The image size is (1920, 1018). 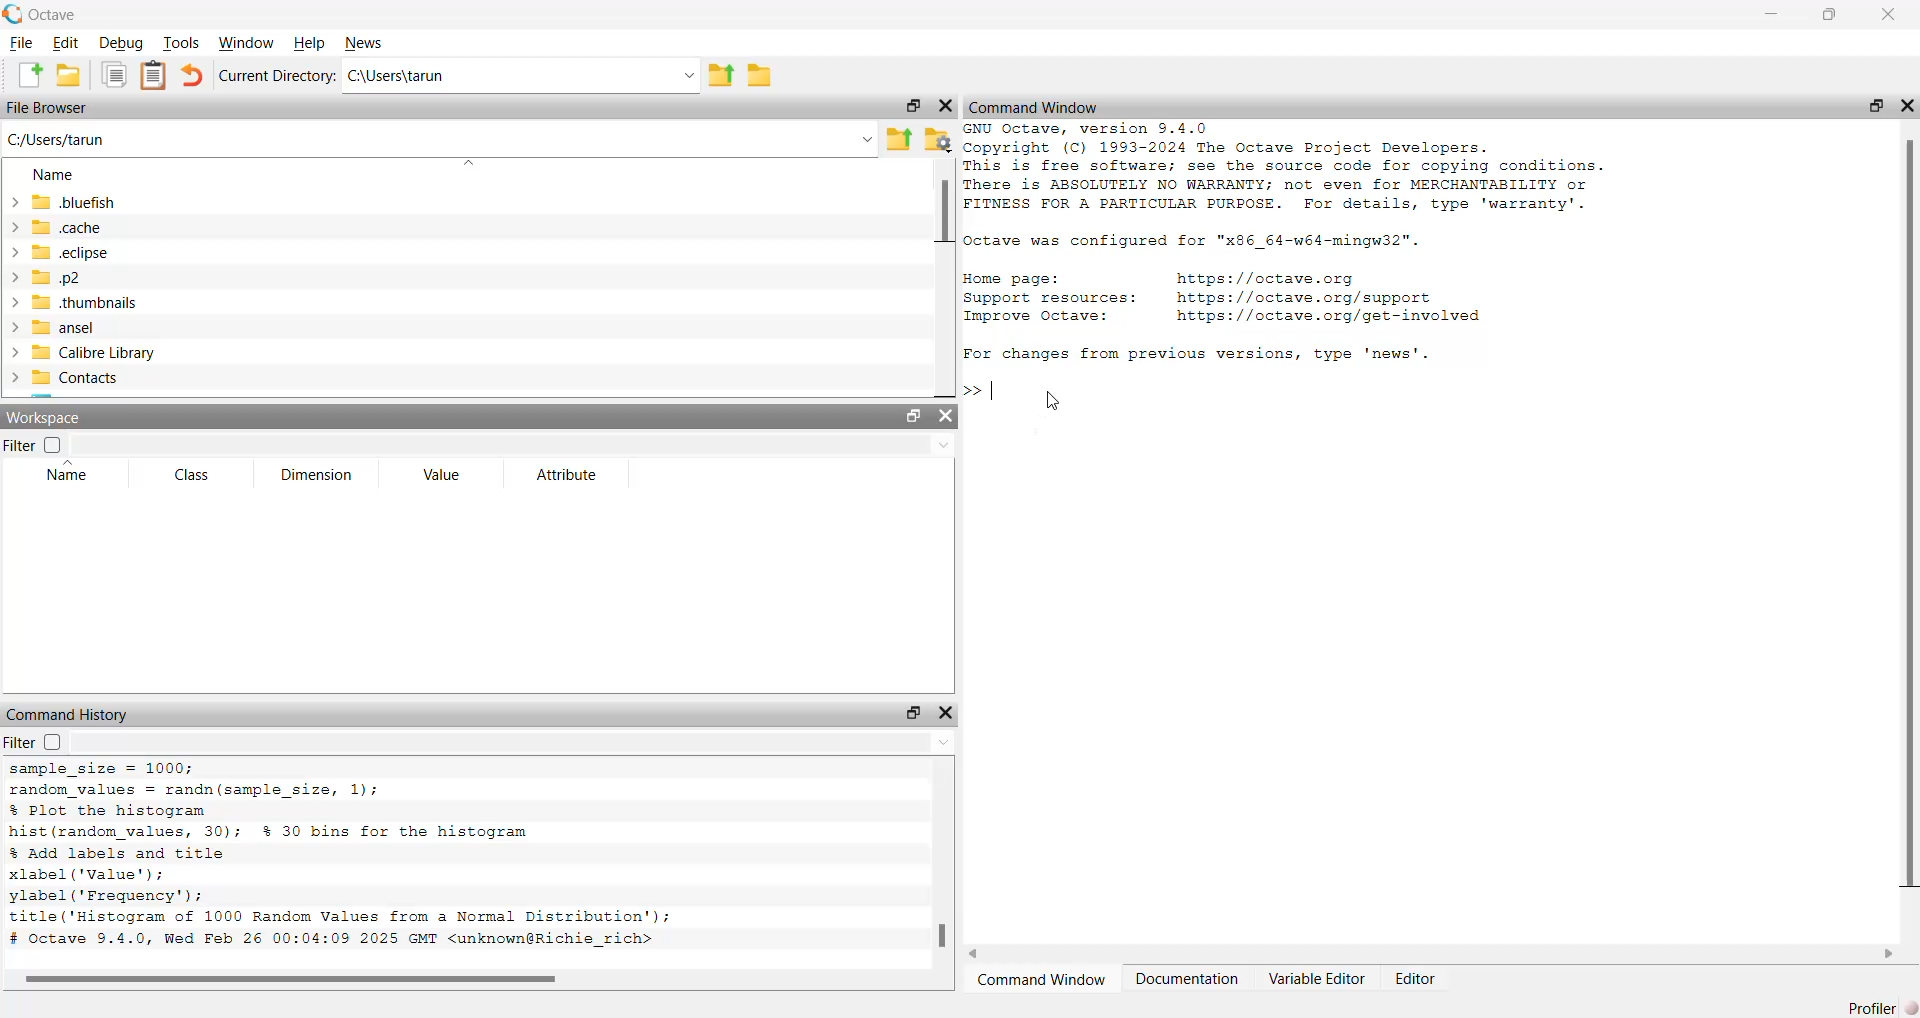 I want to click on .thumbnails, so click(x=73, y=303).